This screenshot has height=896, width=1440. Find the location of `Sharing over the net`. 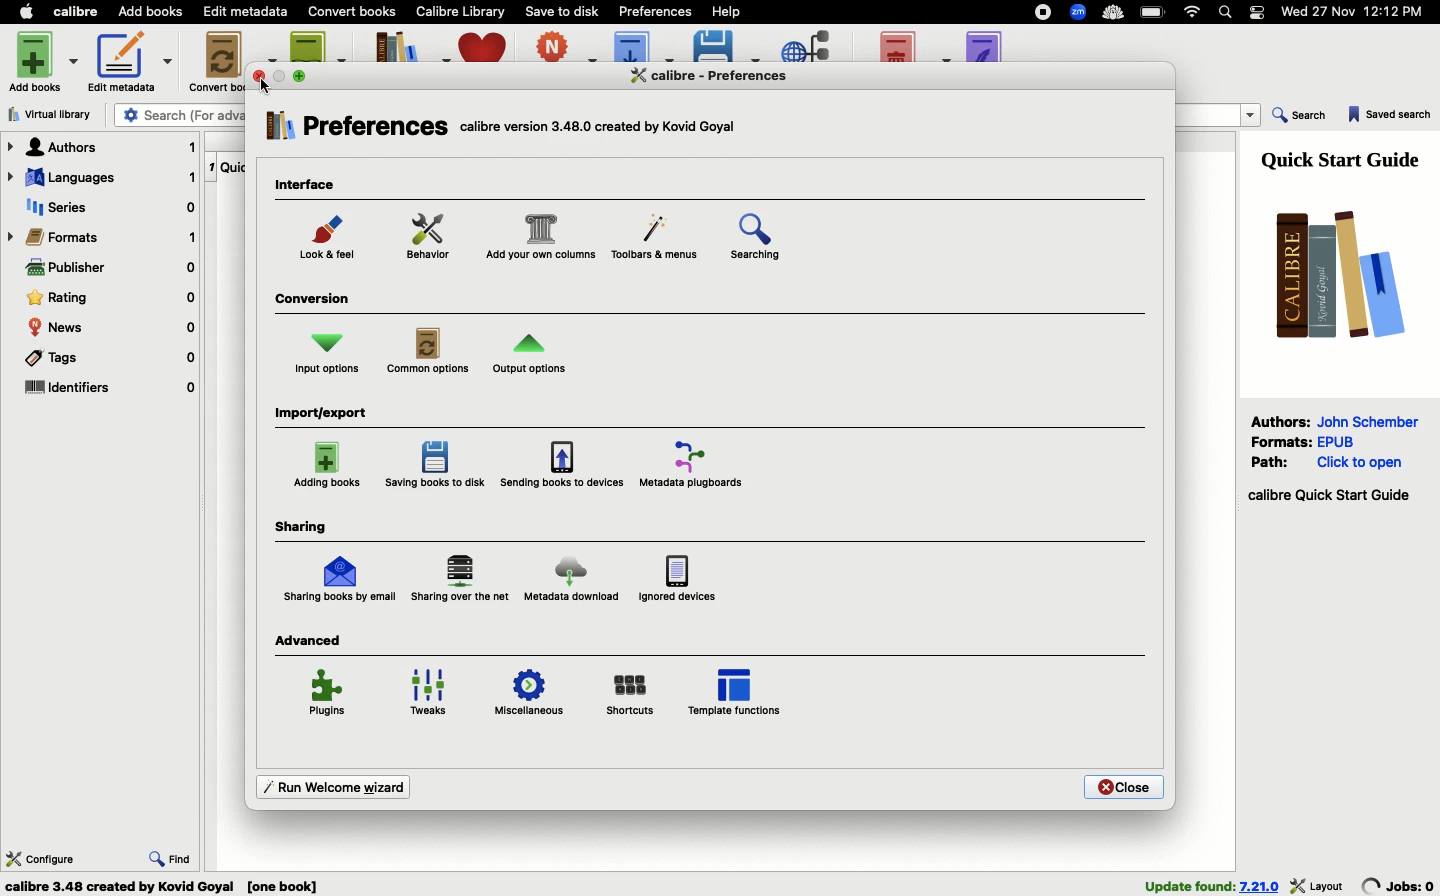

Sharing over the net is located at coordinates (462, 579).